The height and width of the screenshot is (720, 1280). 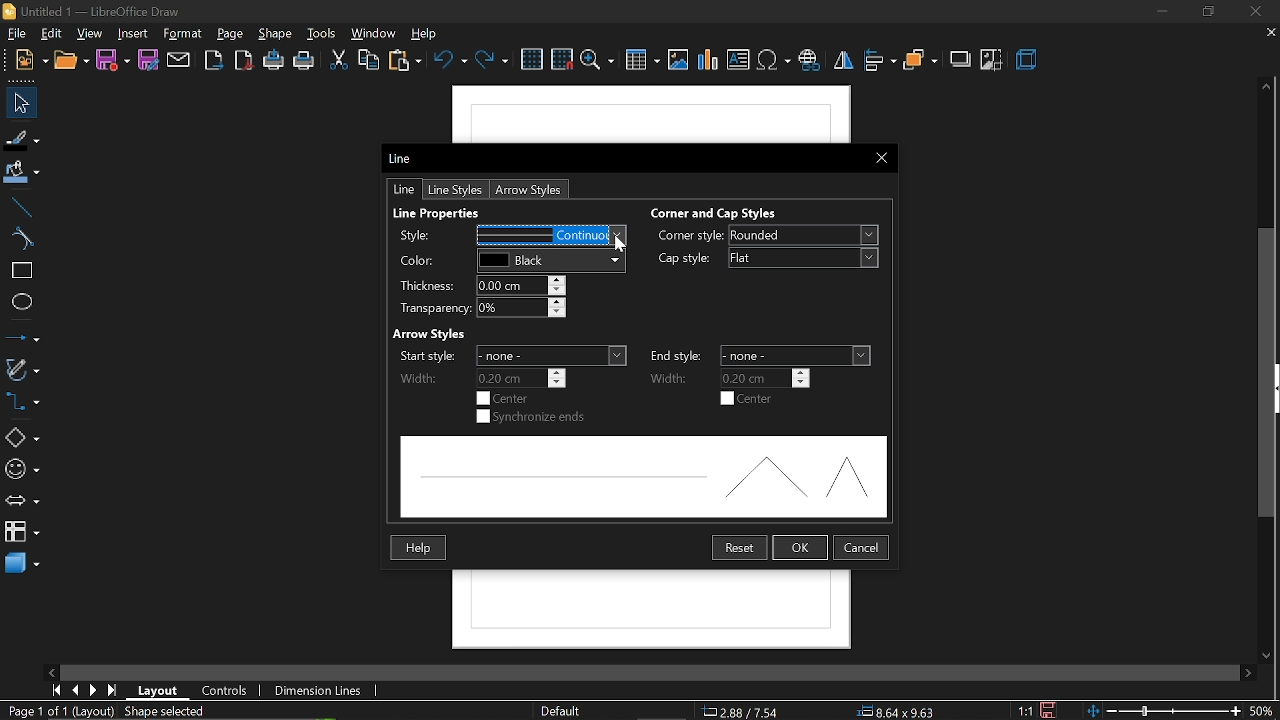 What do you see at coordinates (131, 34) in the screenshot?
I see `insert` at bounding box center [131, 34].